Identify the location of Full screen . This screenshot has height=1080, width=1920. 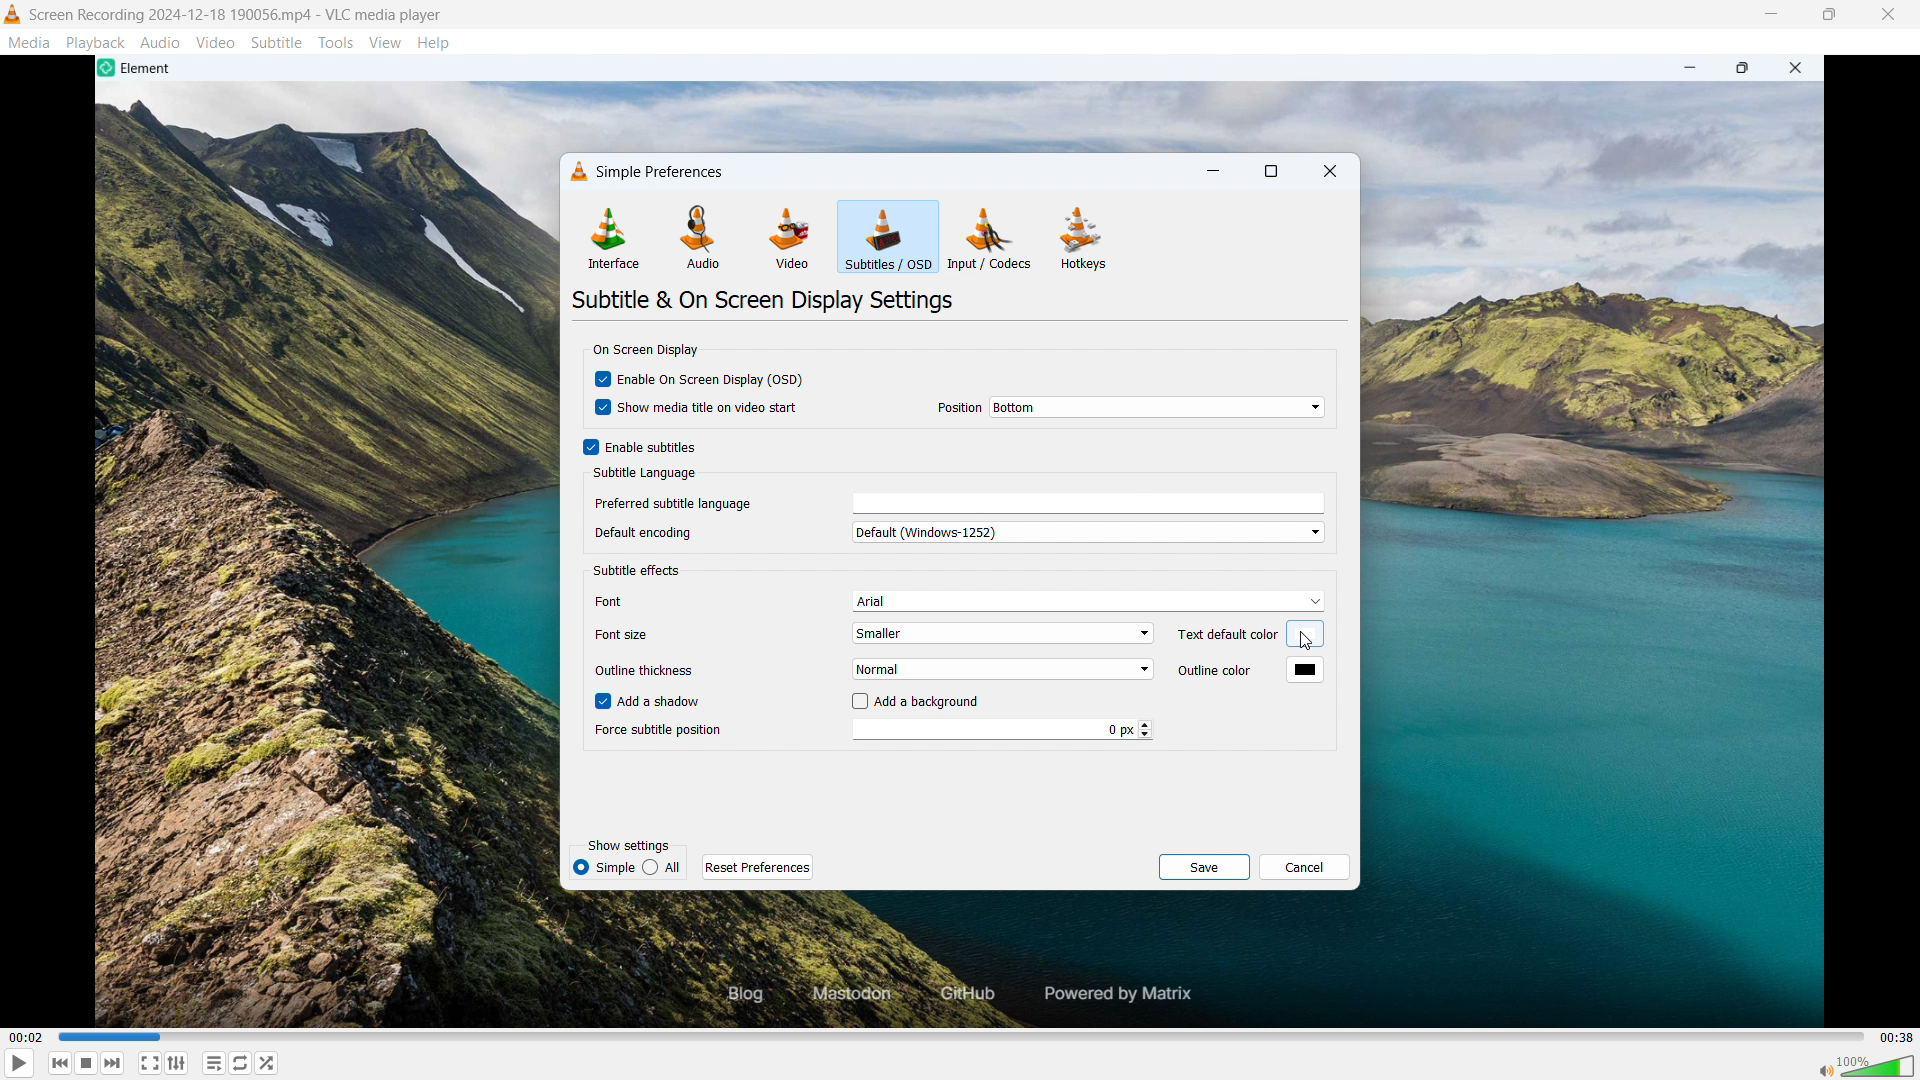
(150, 1062).